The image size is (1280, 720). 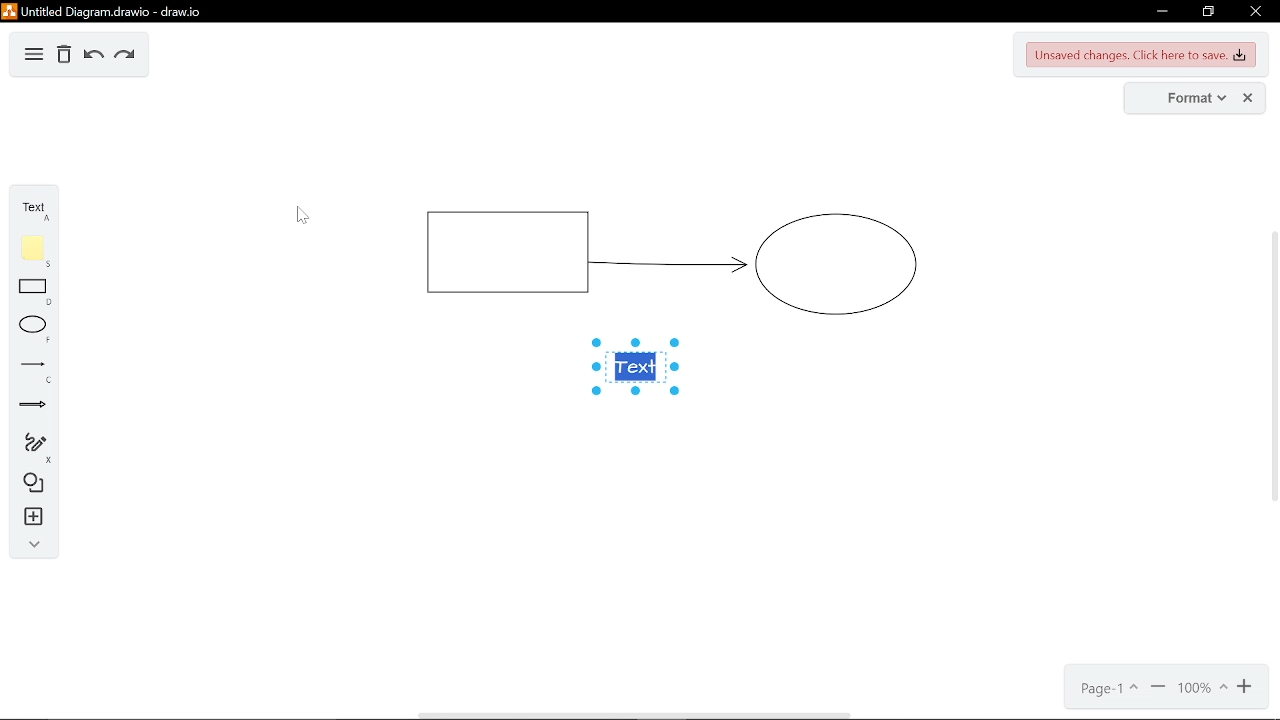 What do you see at coordinates (127, 58) in the screenshot?
I see `redo` at bounding box center [127, 58].